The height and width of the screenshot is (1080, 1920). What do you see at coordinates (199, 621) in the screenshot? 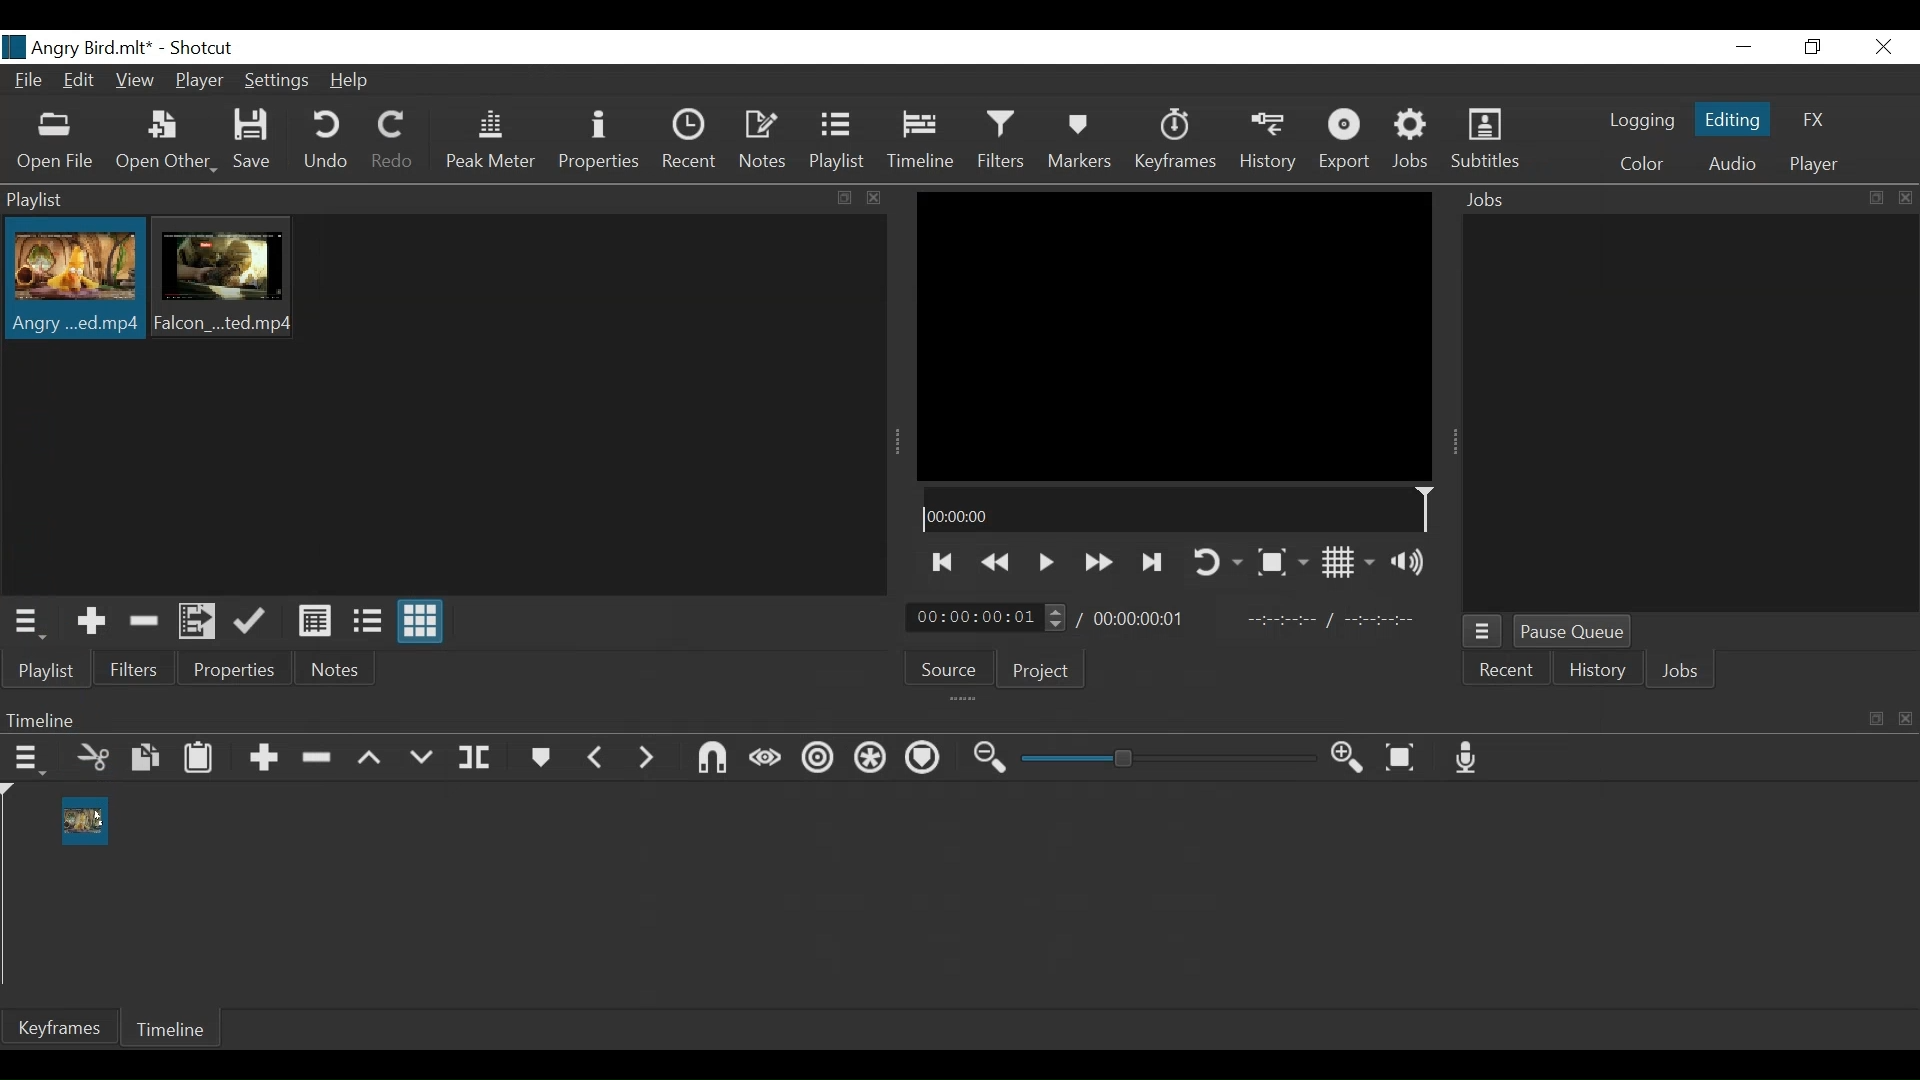
I see `Add files to the playlist` at bounding box center [199, 621].